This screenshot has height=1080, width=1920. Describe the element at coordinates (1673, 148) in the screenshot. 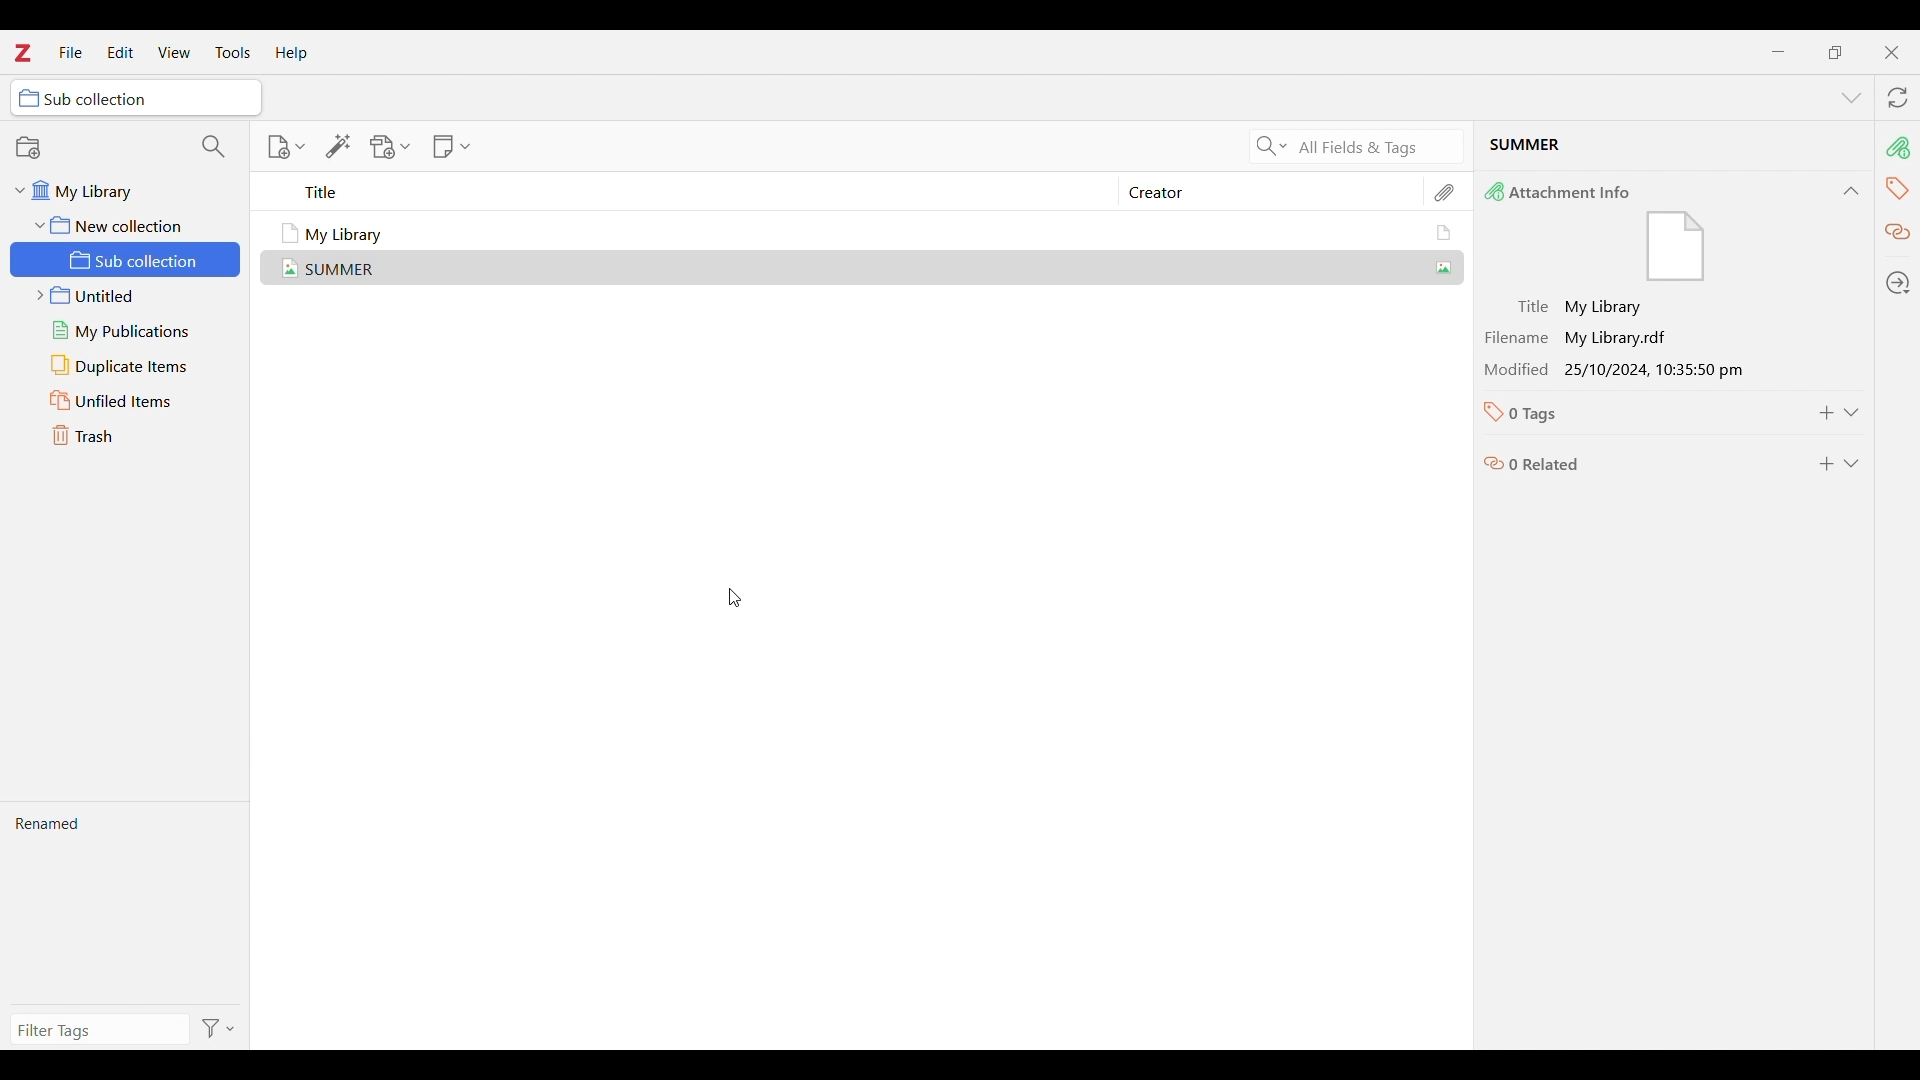

I see `Current selected file` at that location.